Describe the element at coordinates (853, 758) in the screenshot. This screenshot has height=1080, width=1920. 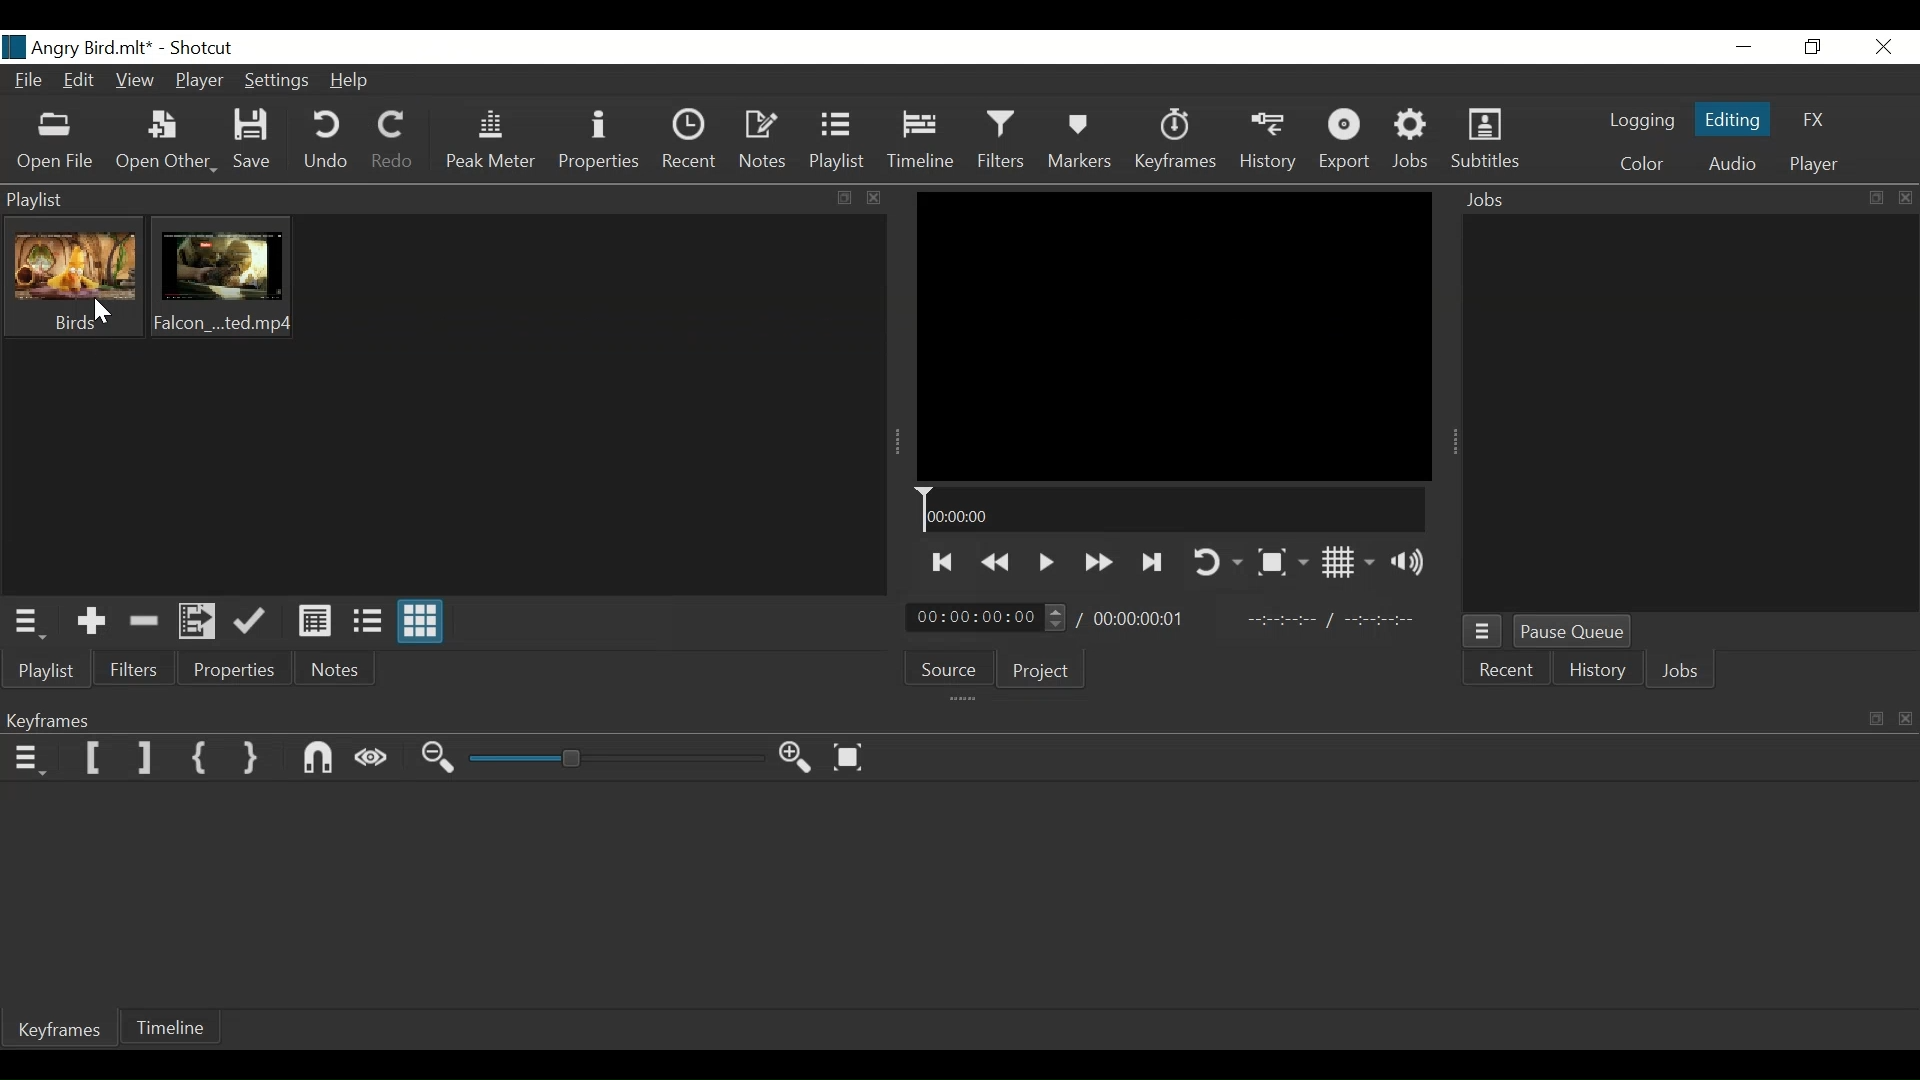
I see `Zoom keyframe to fit` at that location.